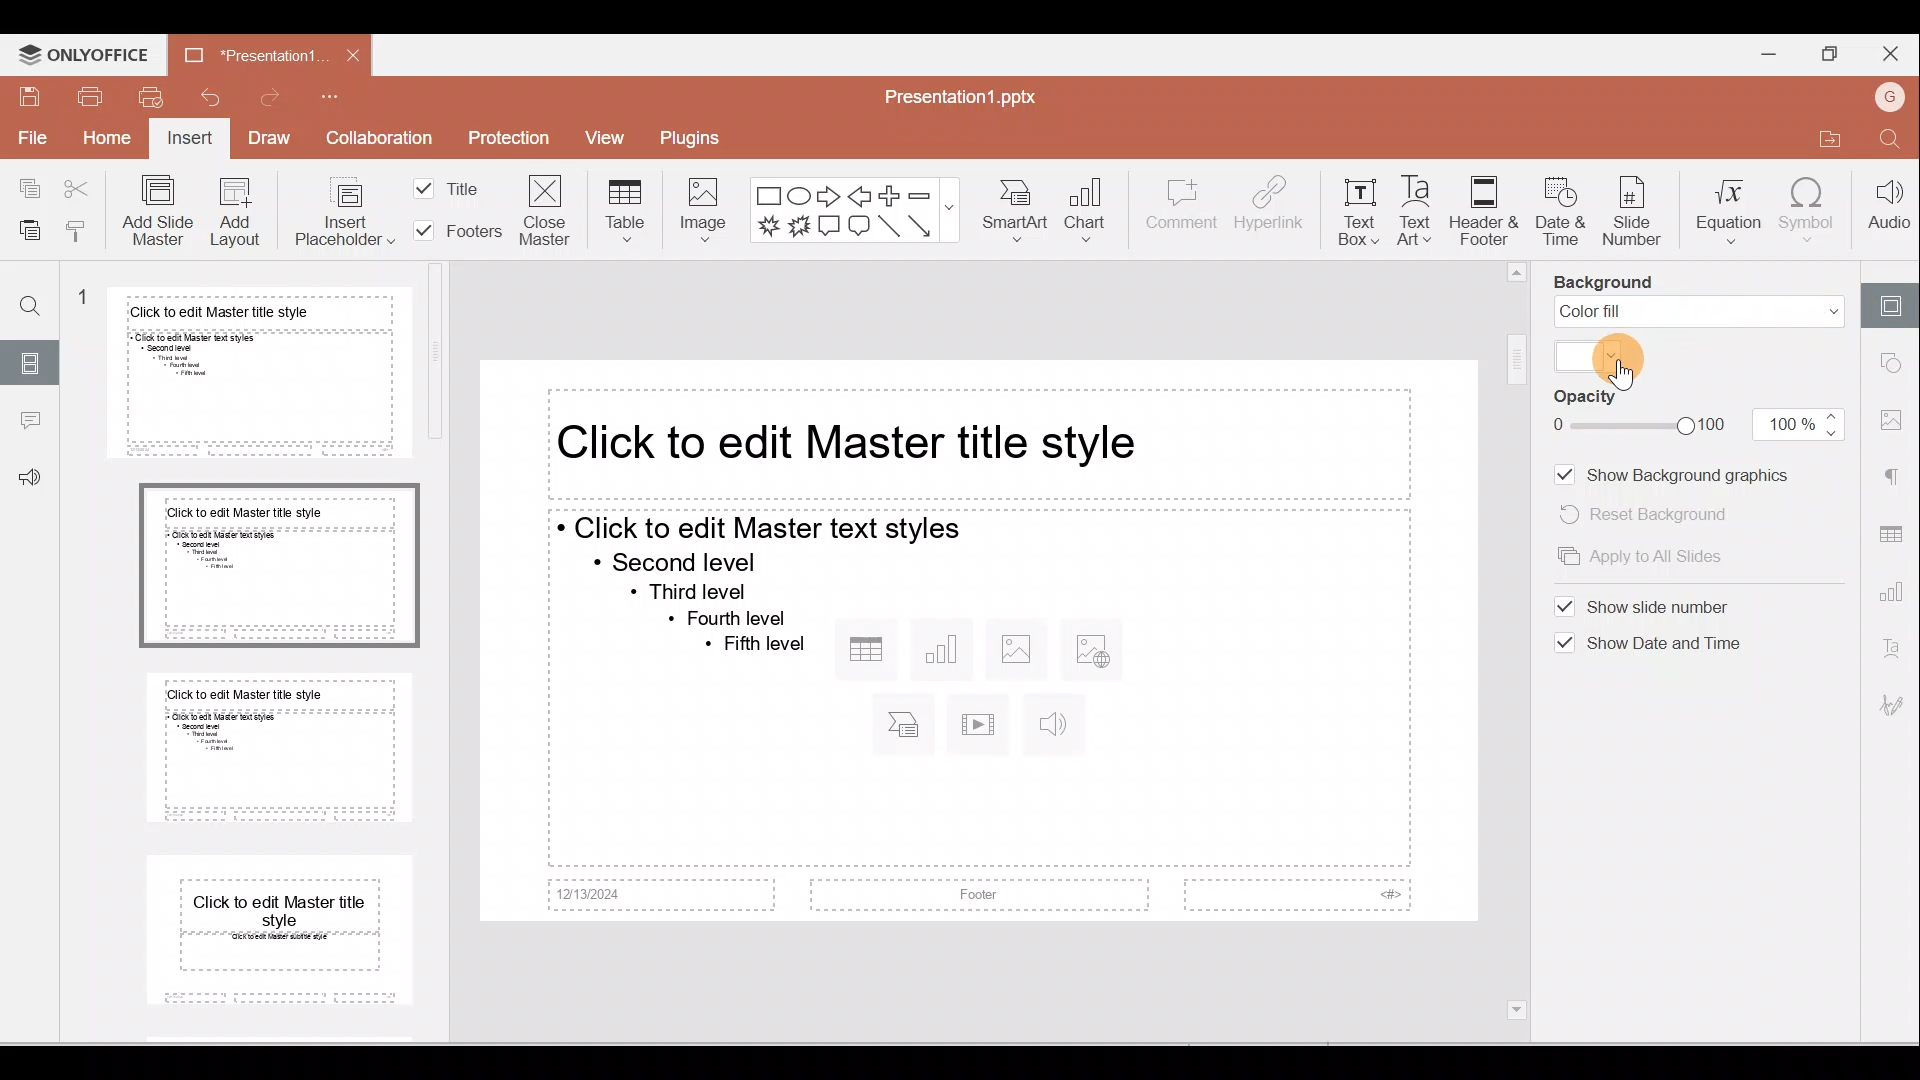 The image size is (1920, 1080). Describe the element at coordinates (1675, 646) in the screenshot. I see `Show date and time` at that location.